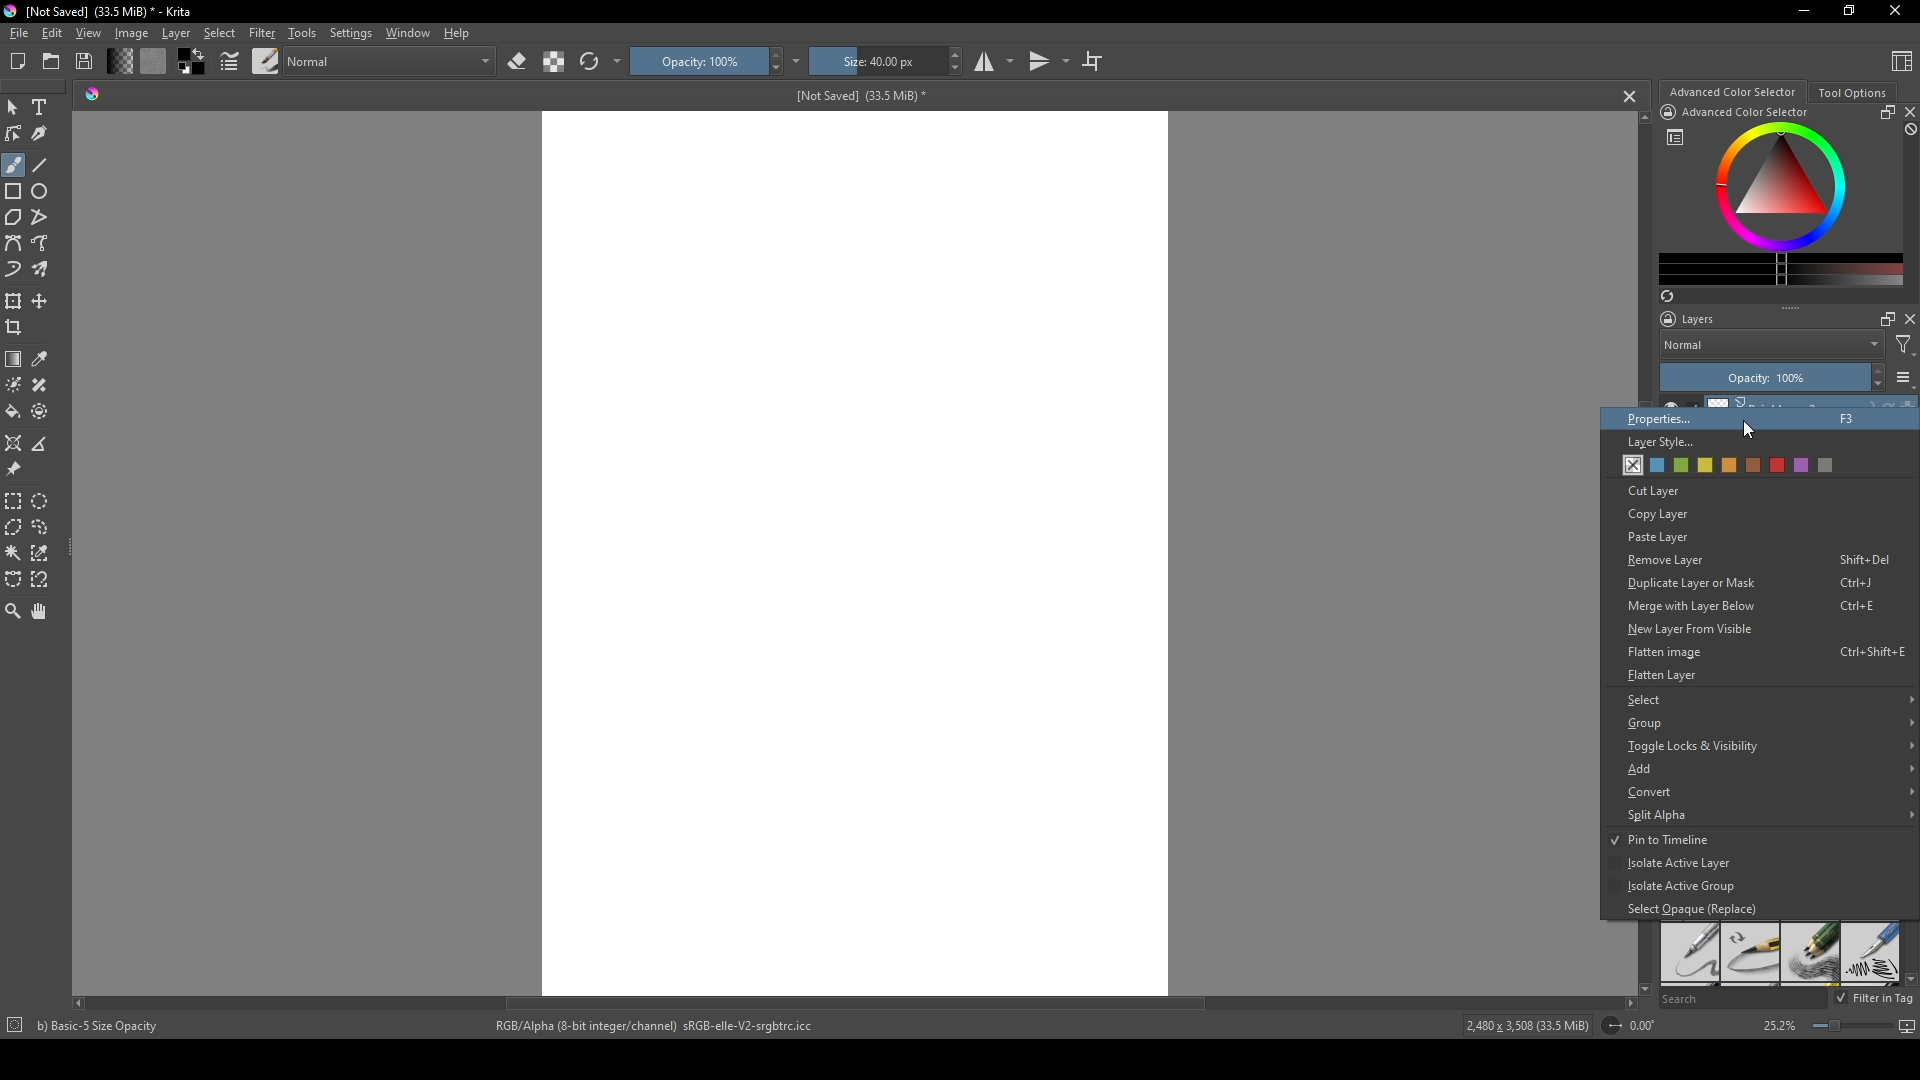 This screenshot has width=1920, height=1080. Describe the element at coordinates (857, 96) in the screenshot. I see `[Not Saved] (33.5 MiB)` at that location.